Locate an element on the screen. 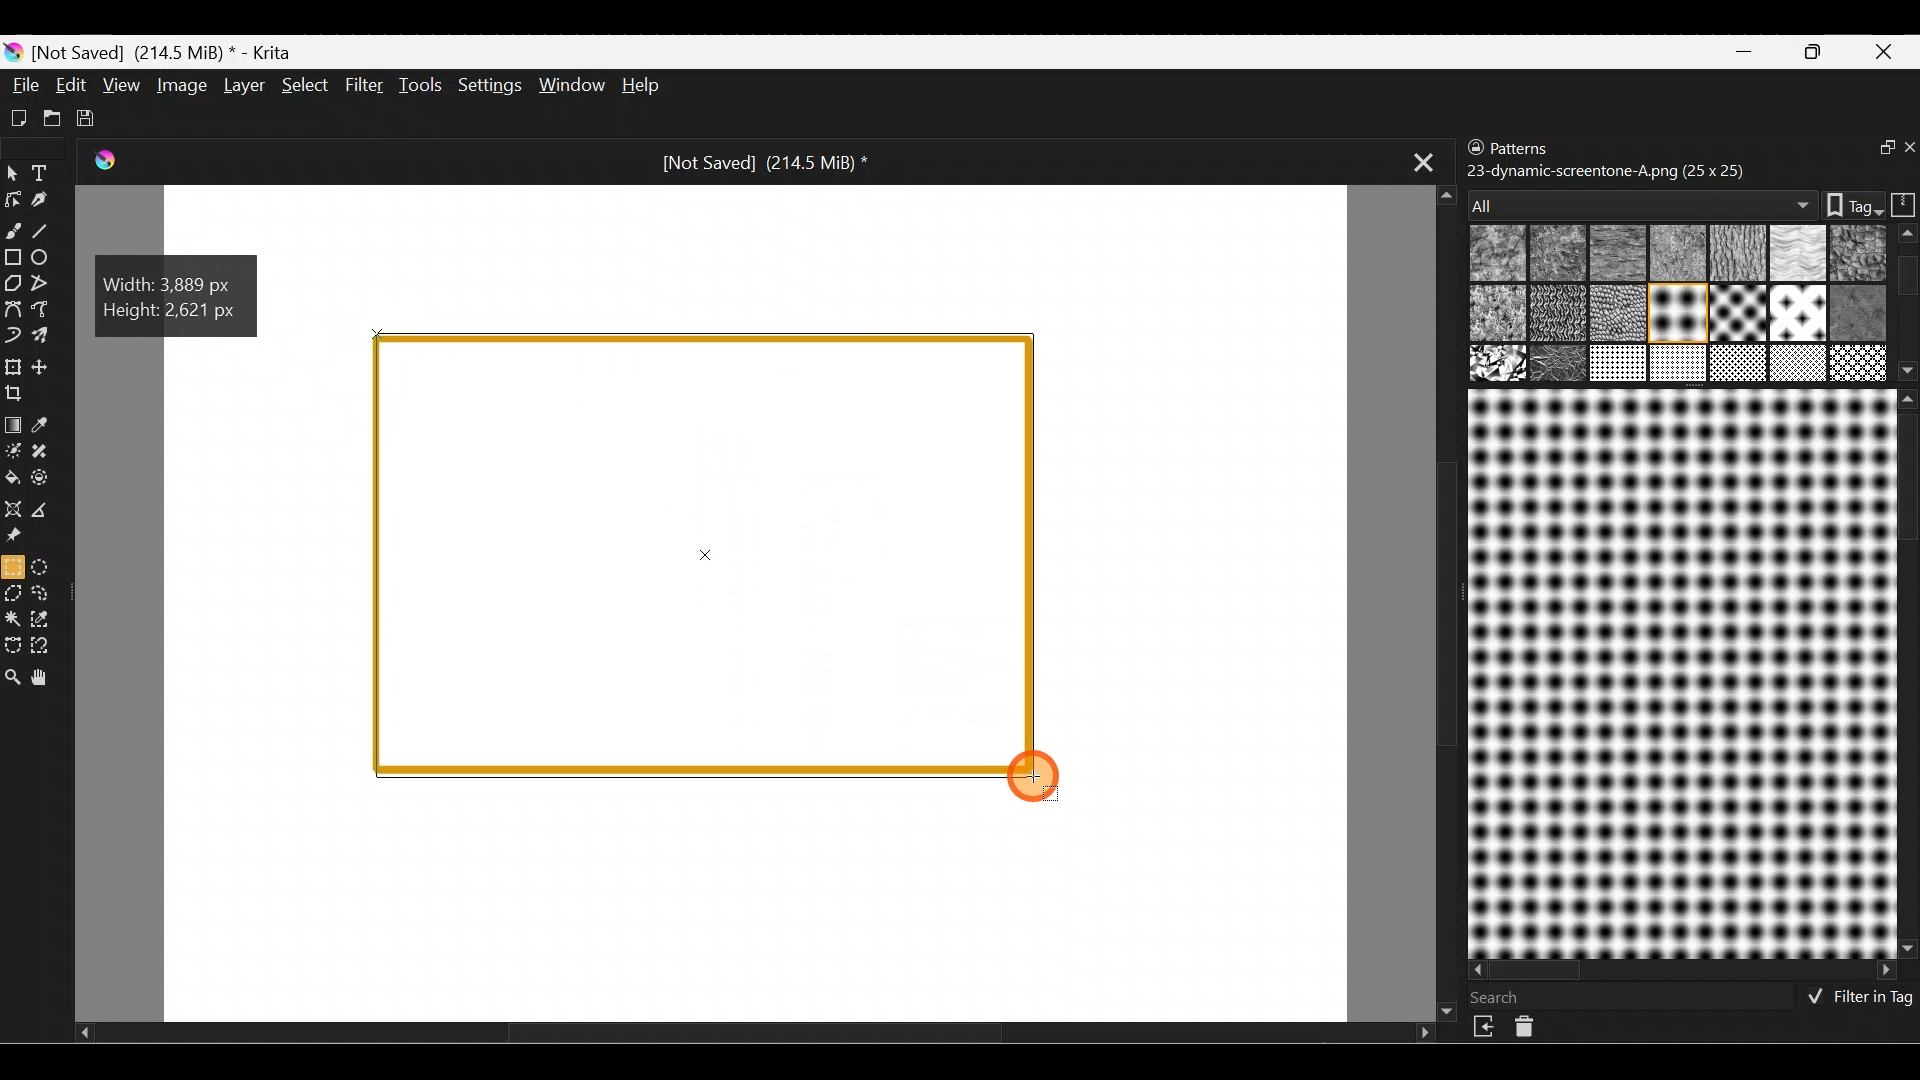 This screenshot has height=1080, width=1920. Width: 3.889 px, Height: 2.621 px is located at coordinates (178, 293).